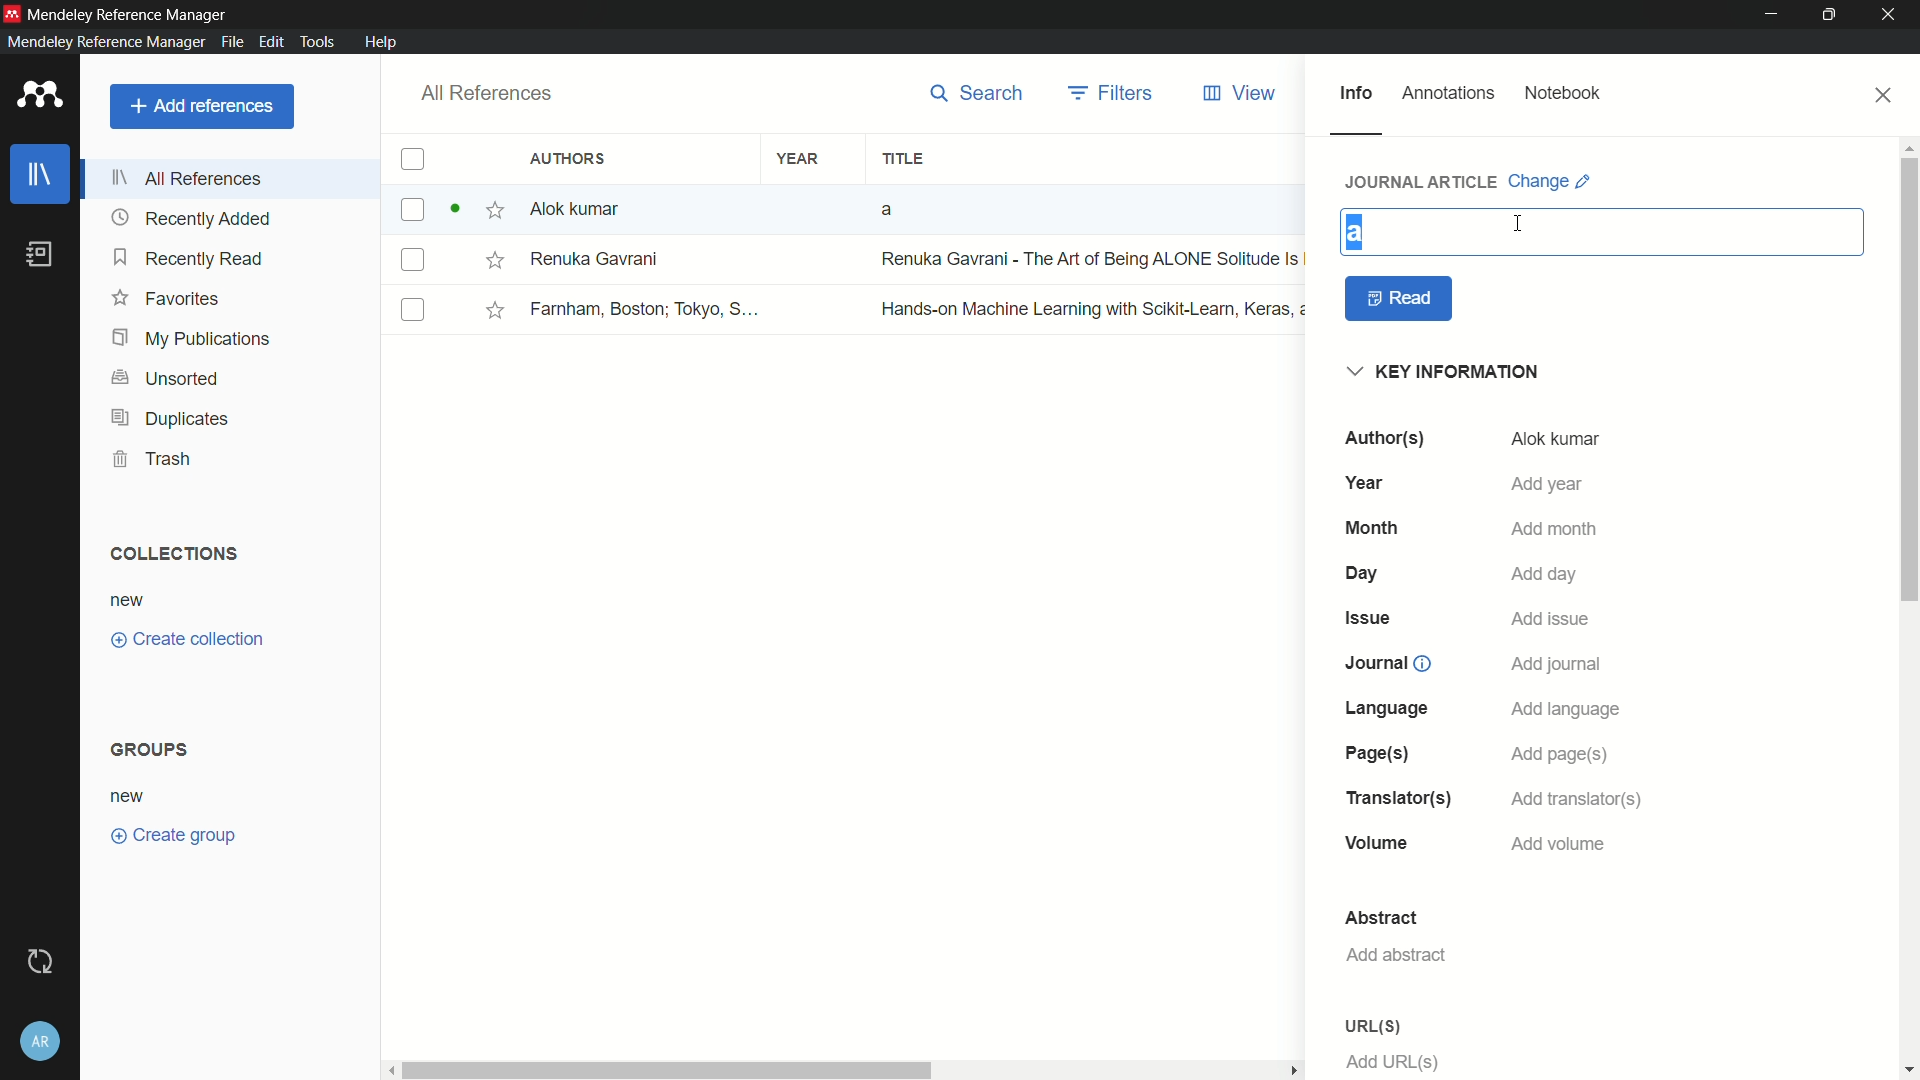 The image size is (1920, 1080). What do you see at coordinates (1381, 918) in the screenshot?
I see `abstract` at bounding box center [1381, 918].